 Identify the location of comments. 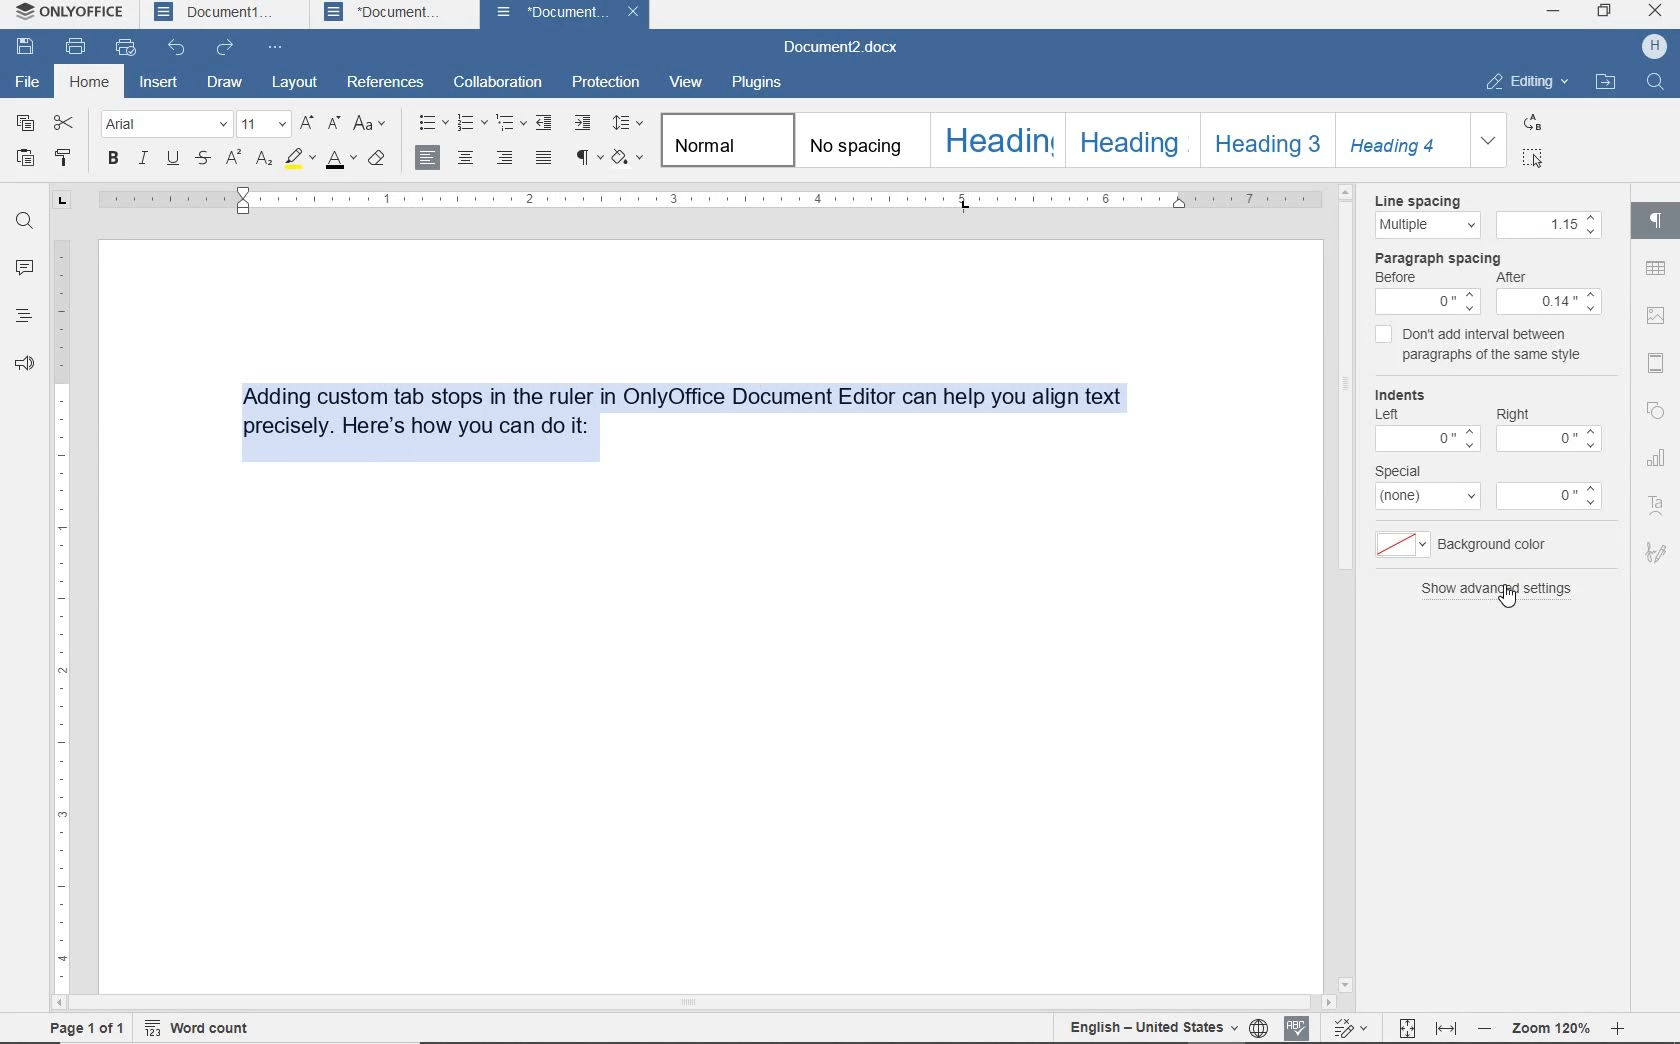
(22, 268).